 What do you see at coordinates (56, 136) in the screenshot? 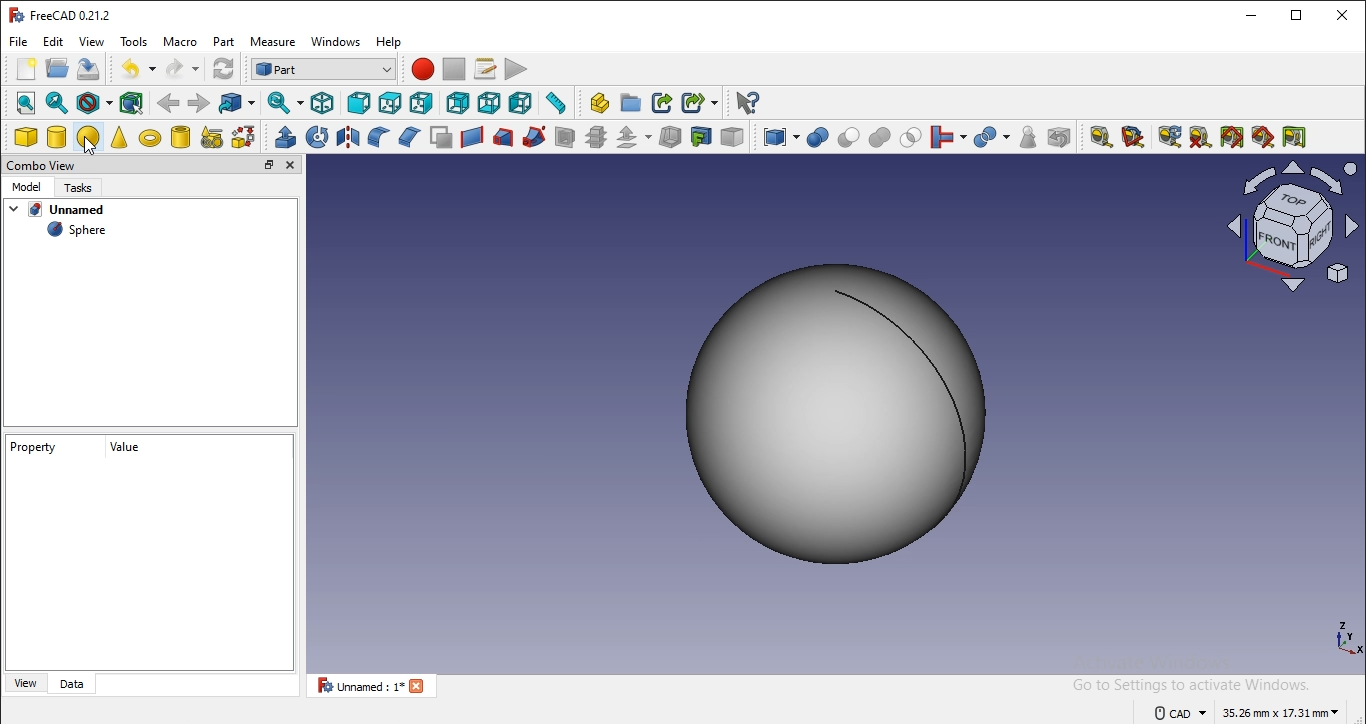
I see `cylinder` at bounding box center [56, 136].